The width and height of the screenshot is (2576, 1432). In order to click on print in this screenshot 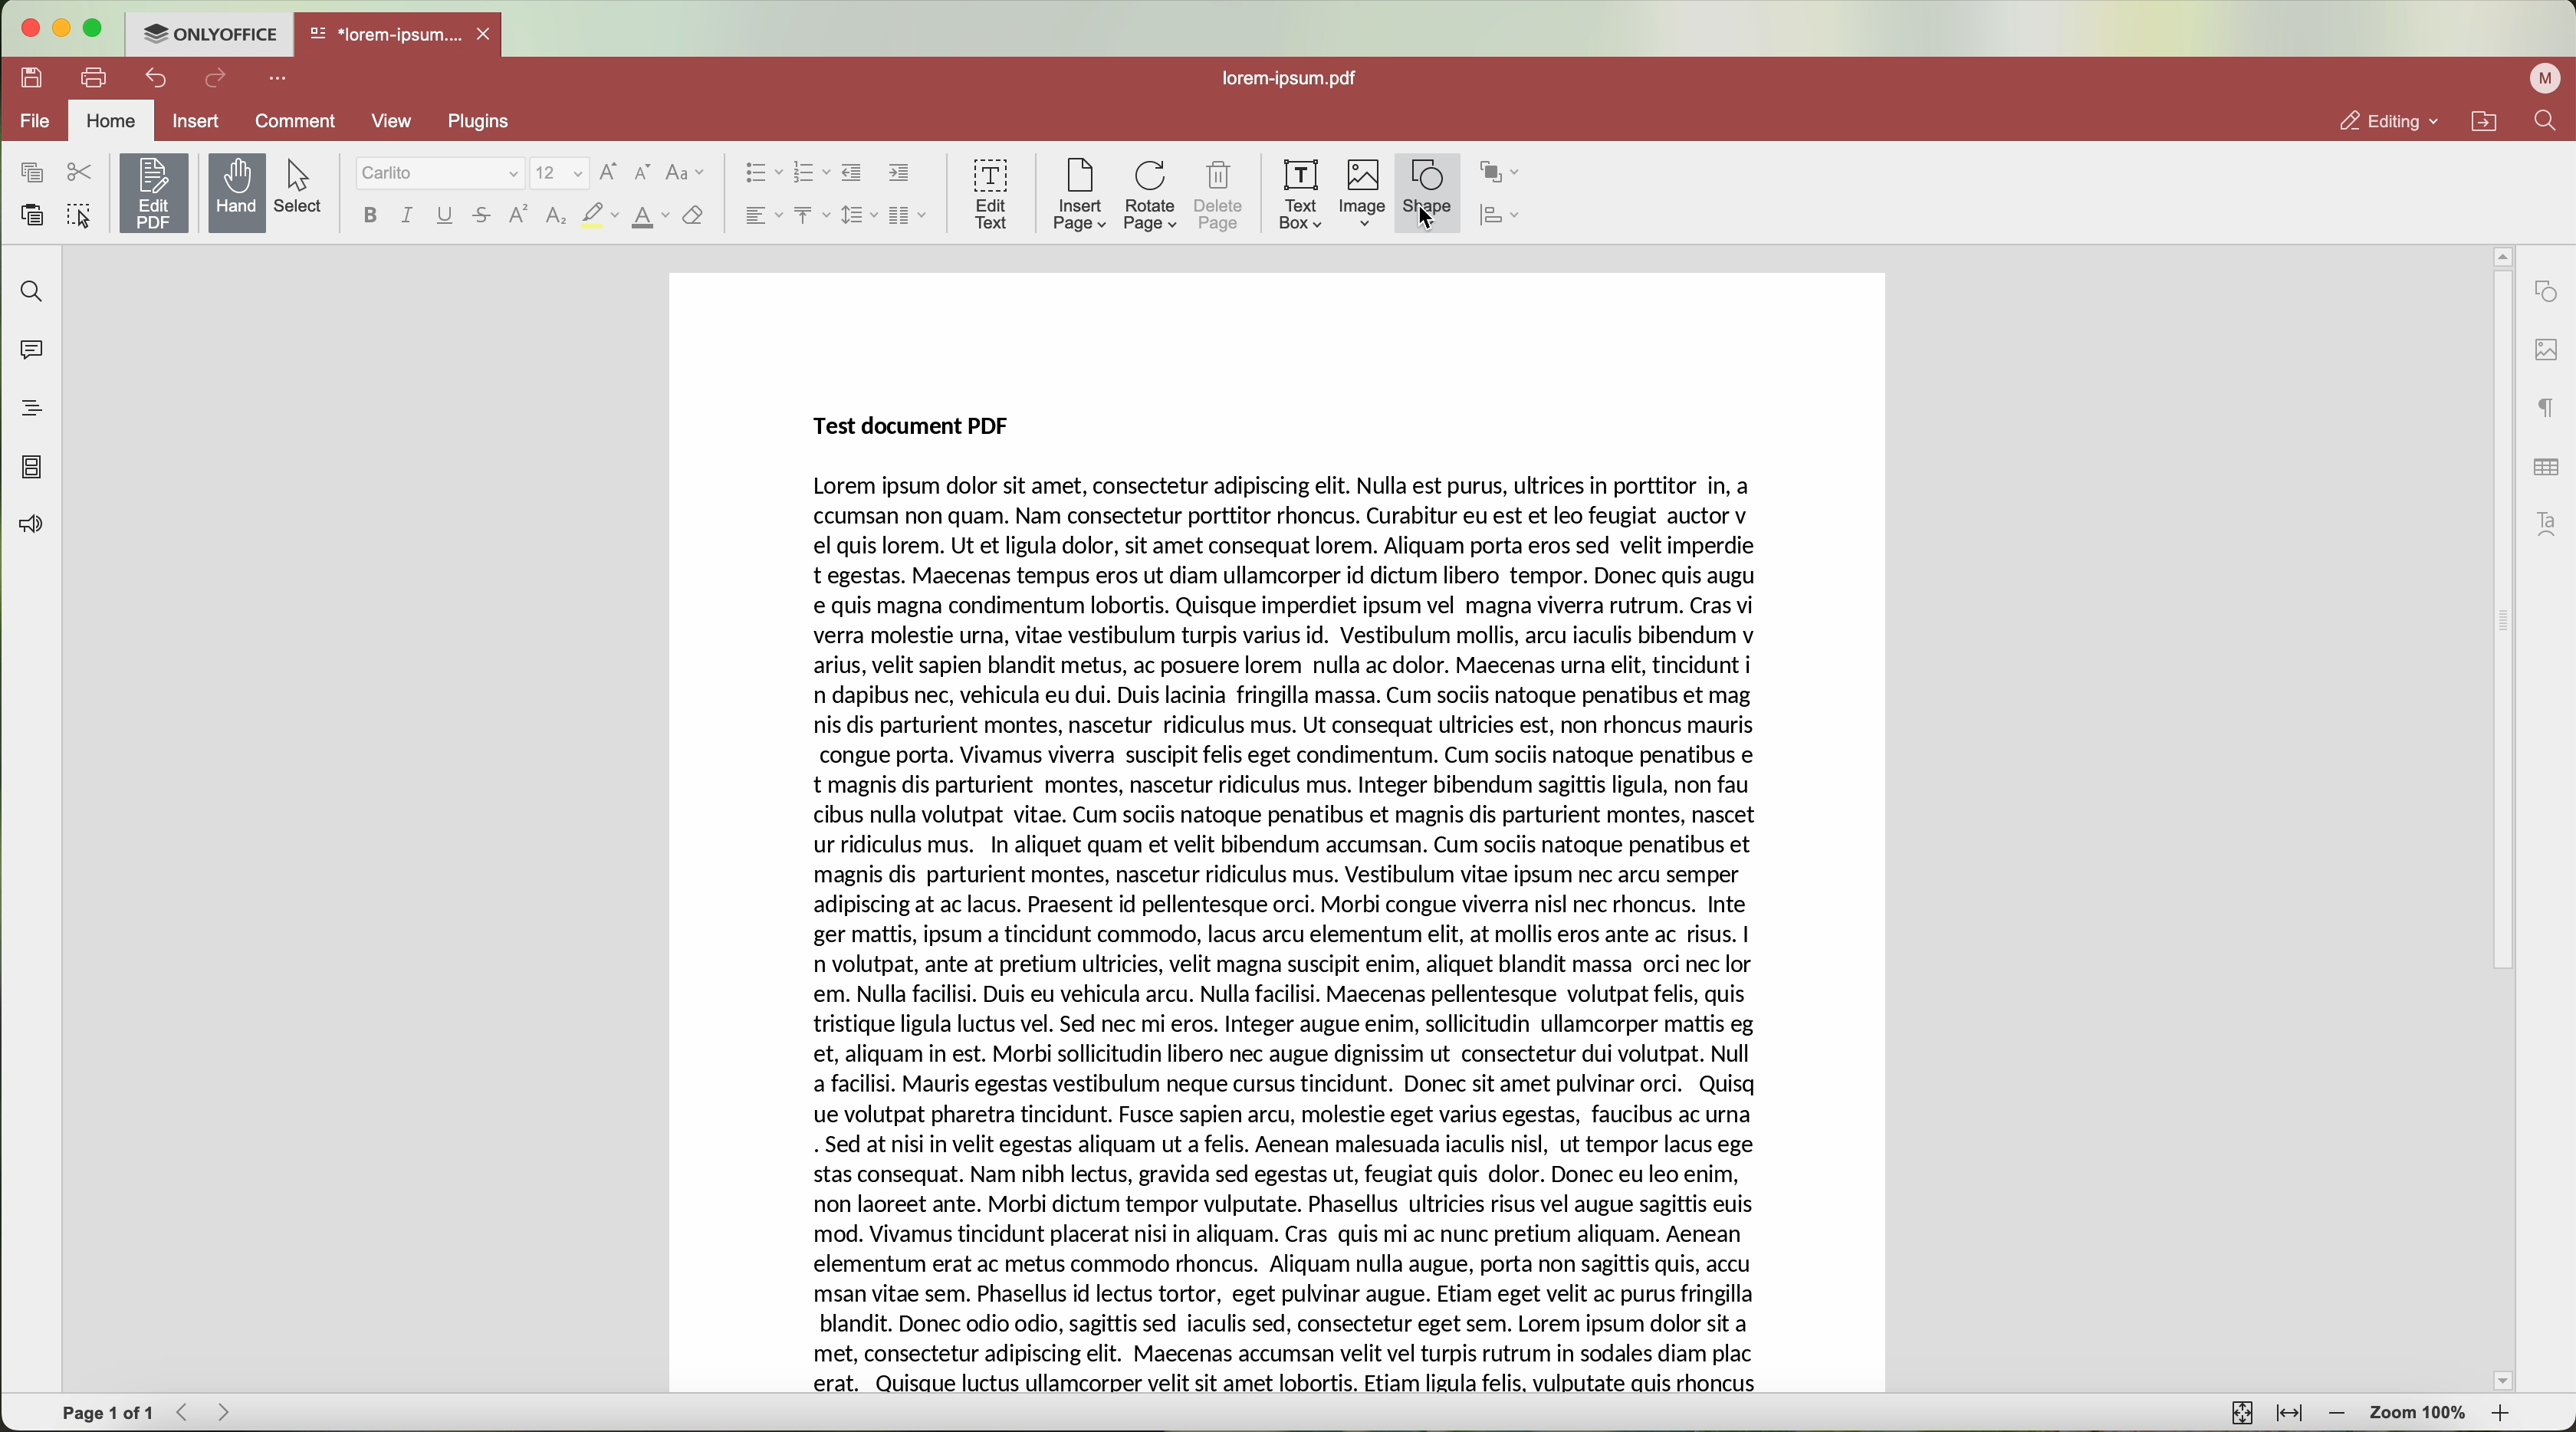, I will do `click(96, 76)`.